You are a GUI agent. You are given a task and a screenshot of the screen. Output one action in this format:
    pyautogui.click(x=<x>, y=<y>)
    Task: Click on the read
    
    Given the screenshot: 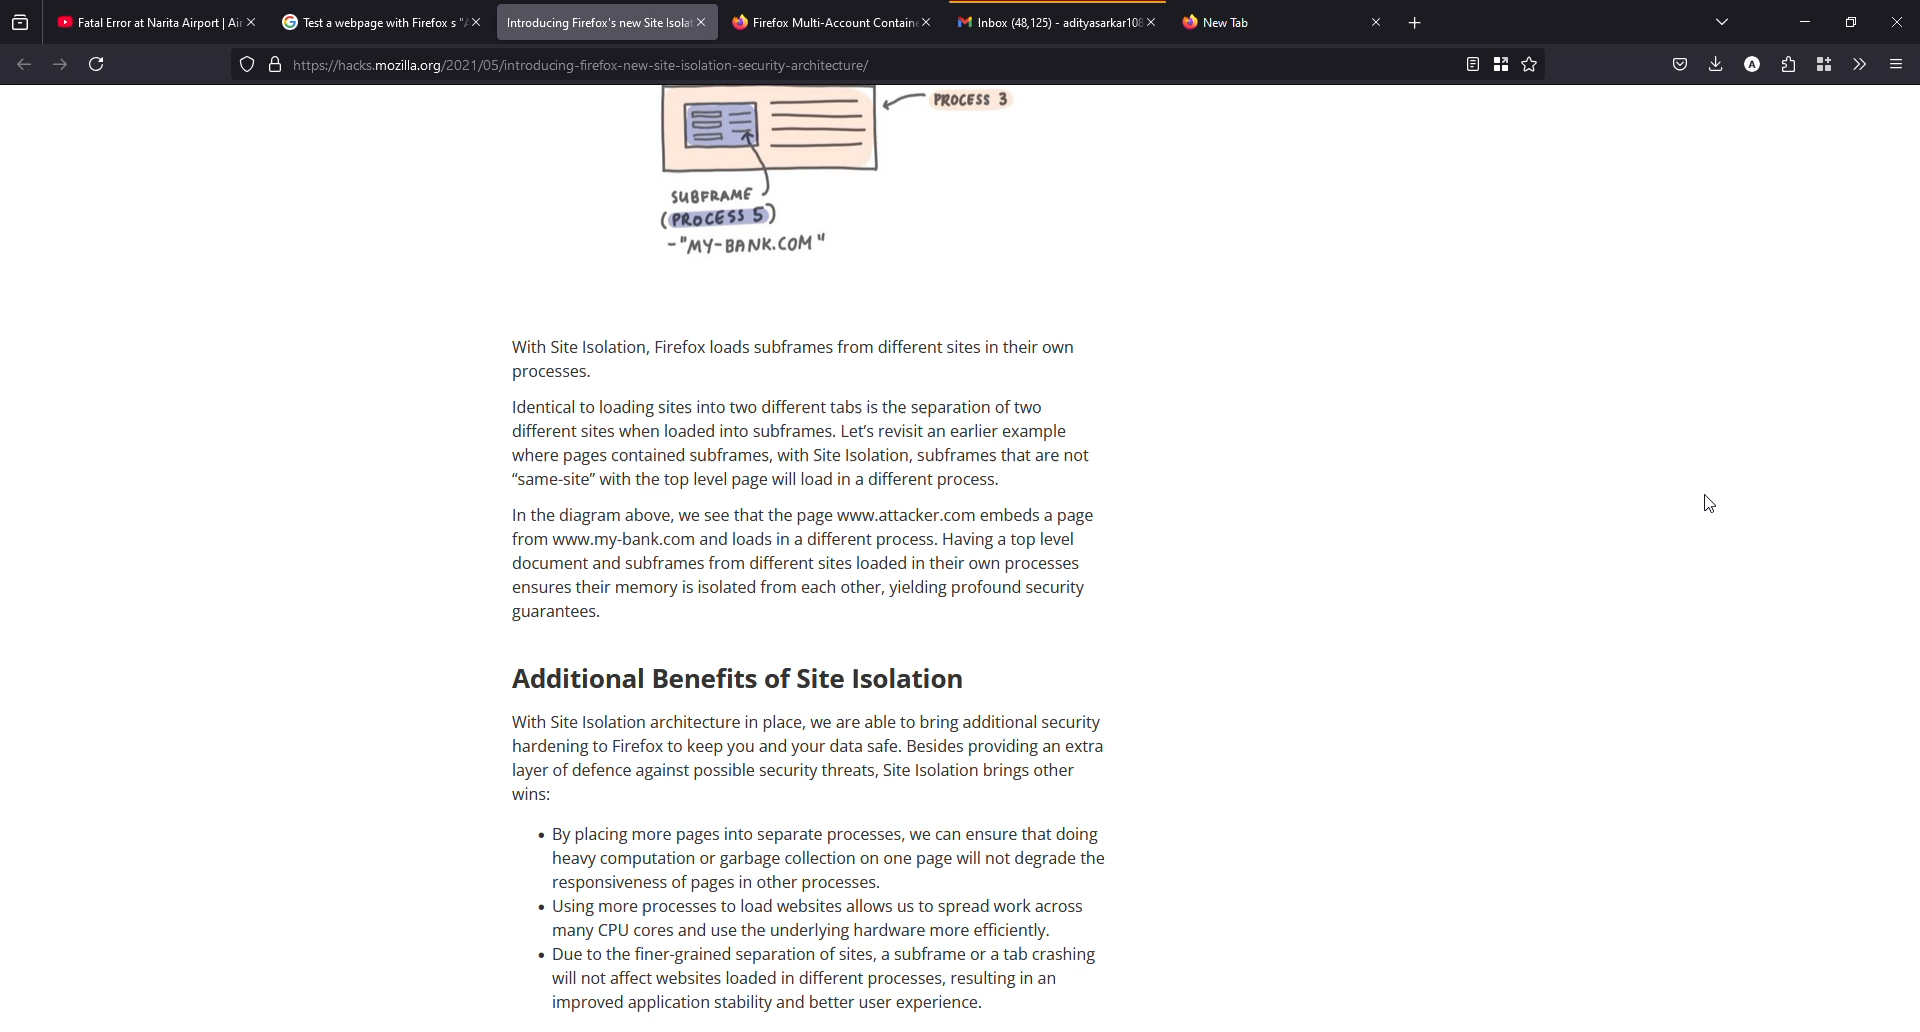 What is the action you would take?
    pyautogui.click(x=1471, y=63)
    